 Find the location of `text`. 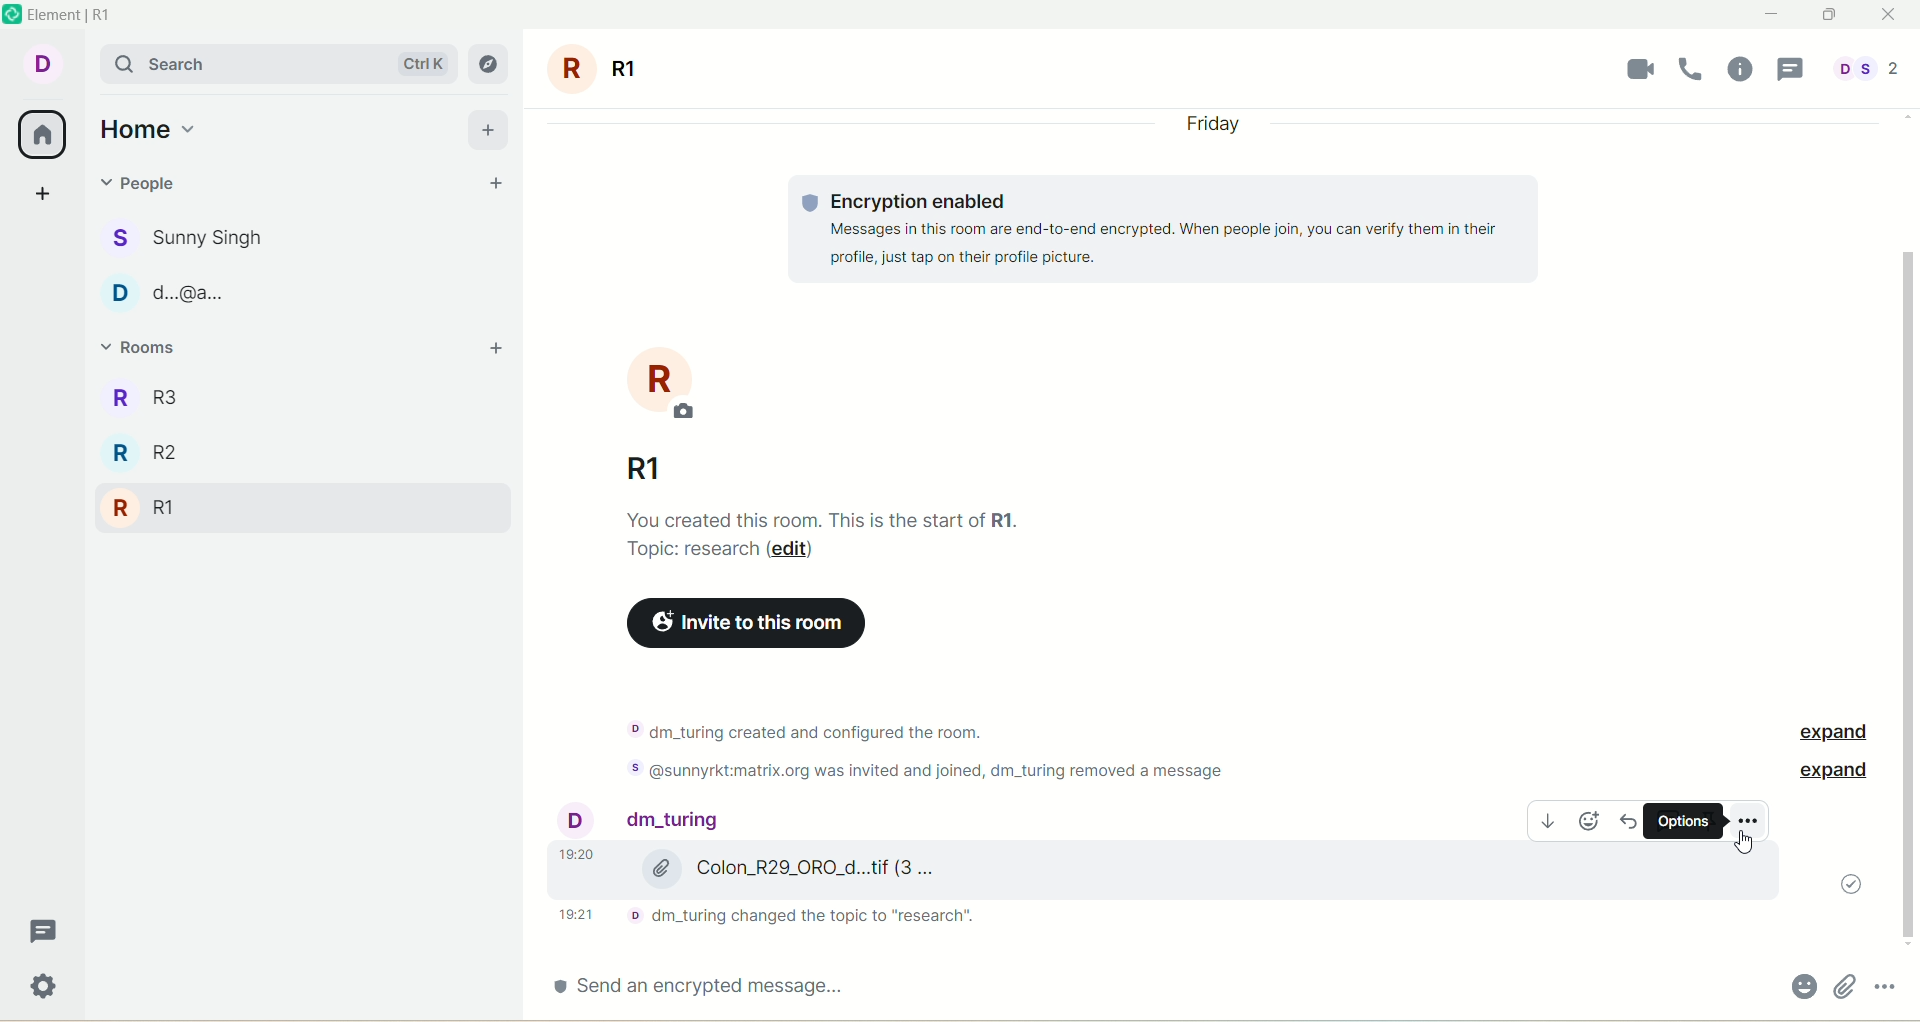

text is located at coordinates (956, 748).